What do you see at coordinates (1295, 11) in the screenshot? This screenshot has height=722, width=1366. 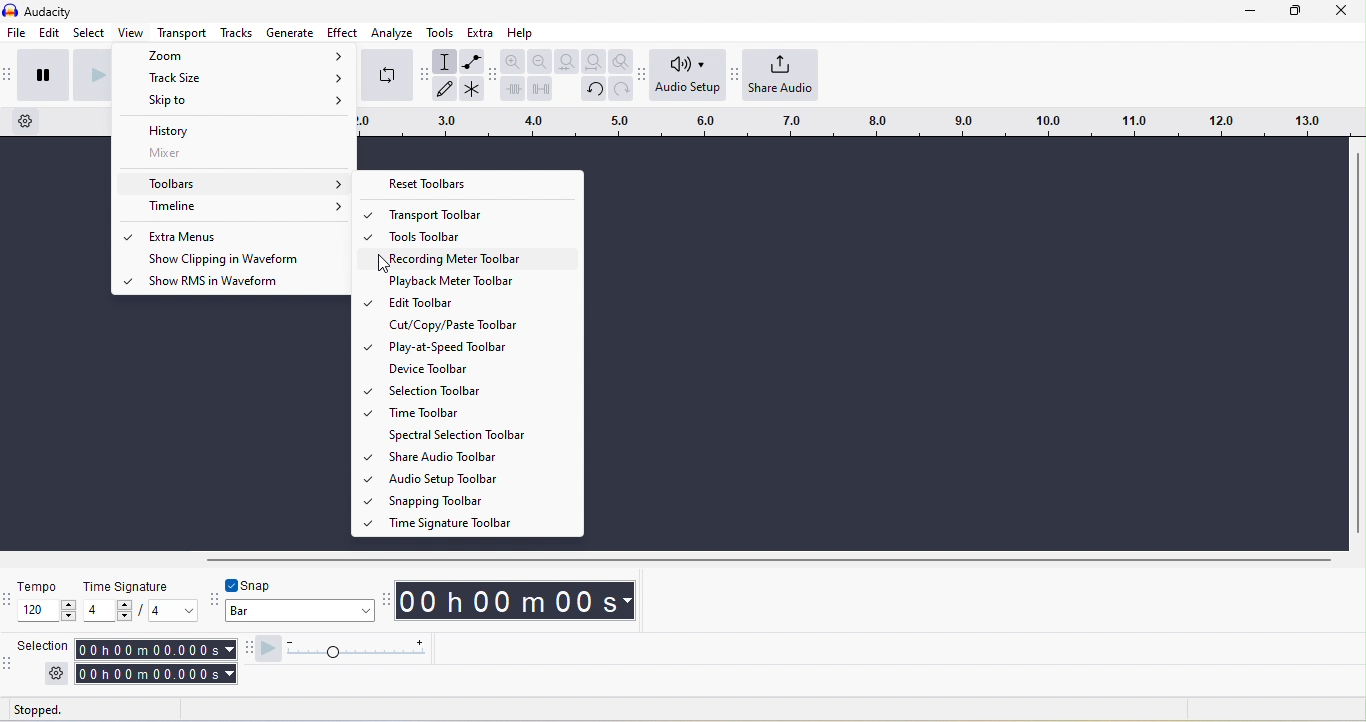 I see `maximize` at bounding box center [1295, 11].